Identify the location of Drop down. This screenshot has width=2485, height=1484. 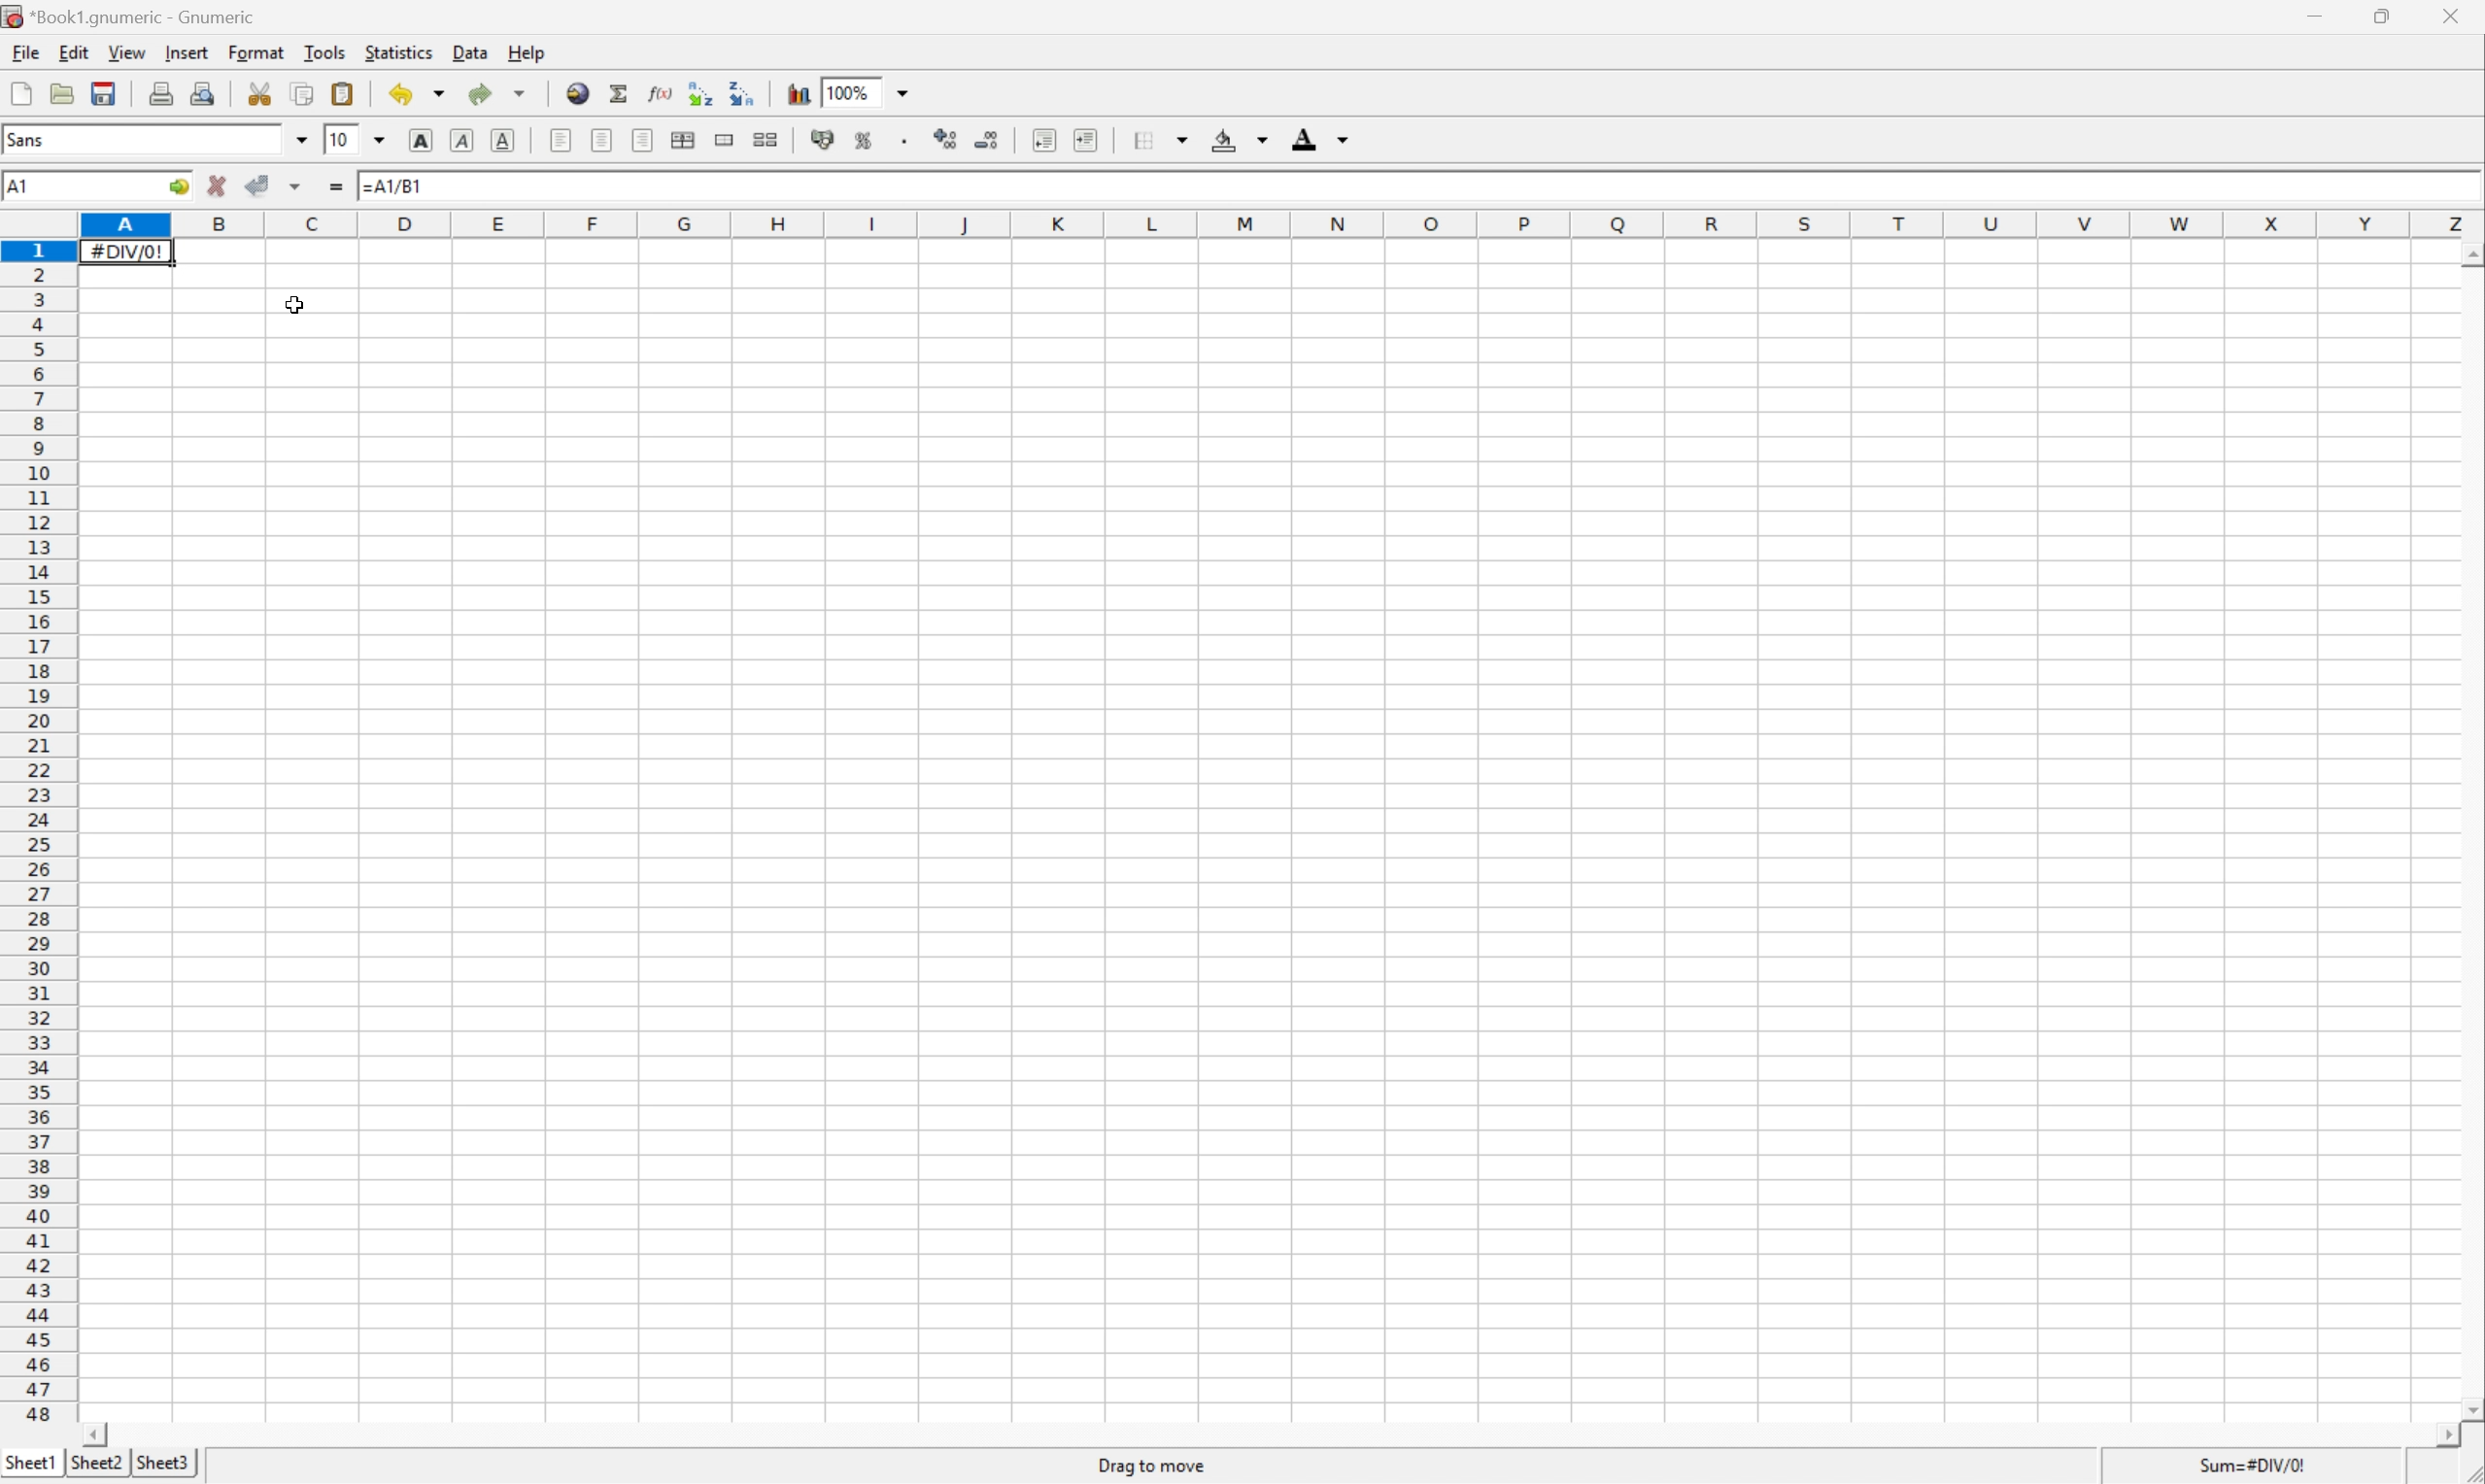
(906, 90).